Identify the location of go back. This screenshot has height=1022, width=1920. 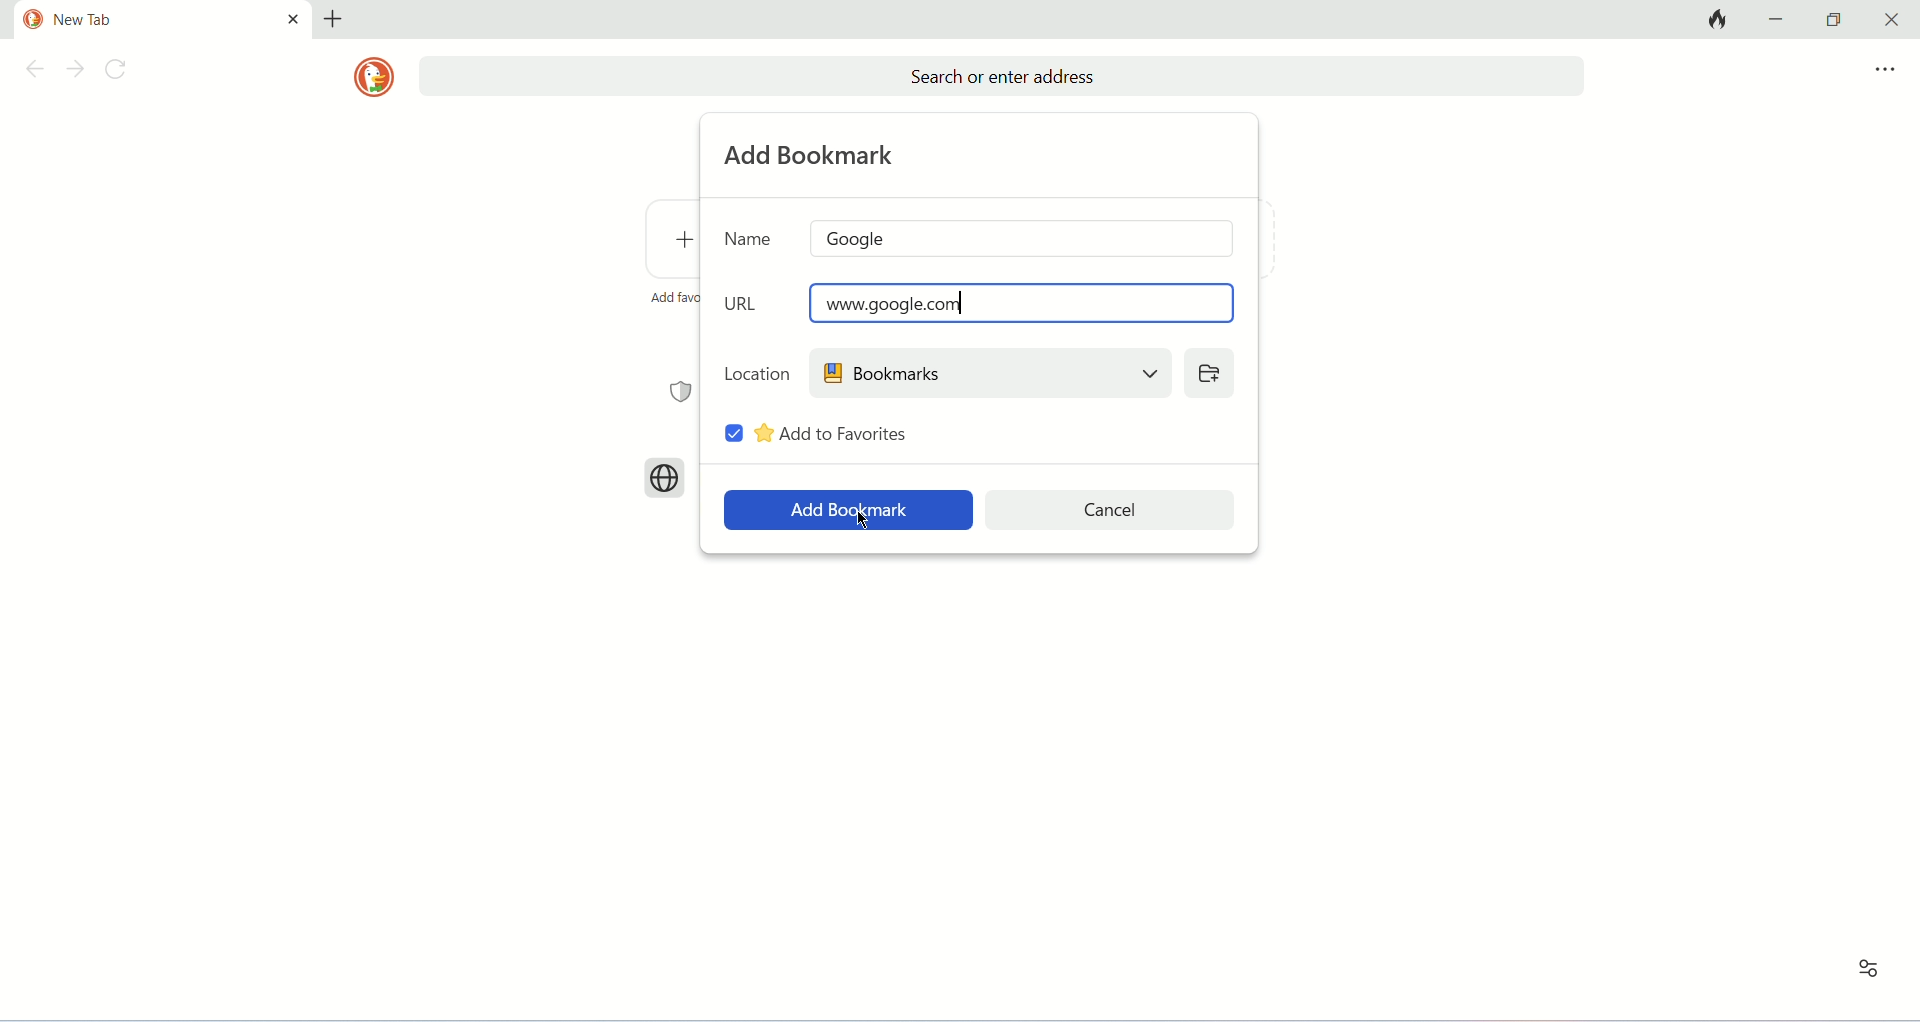
(31, 72).